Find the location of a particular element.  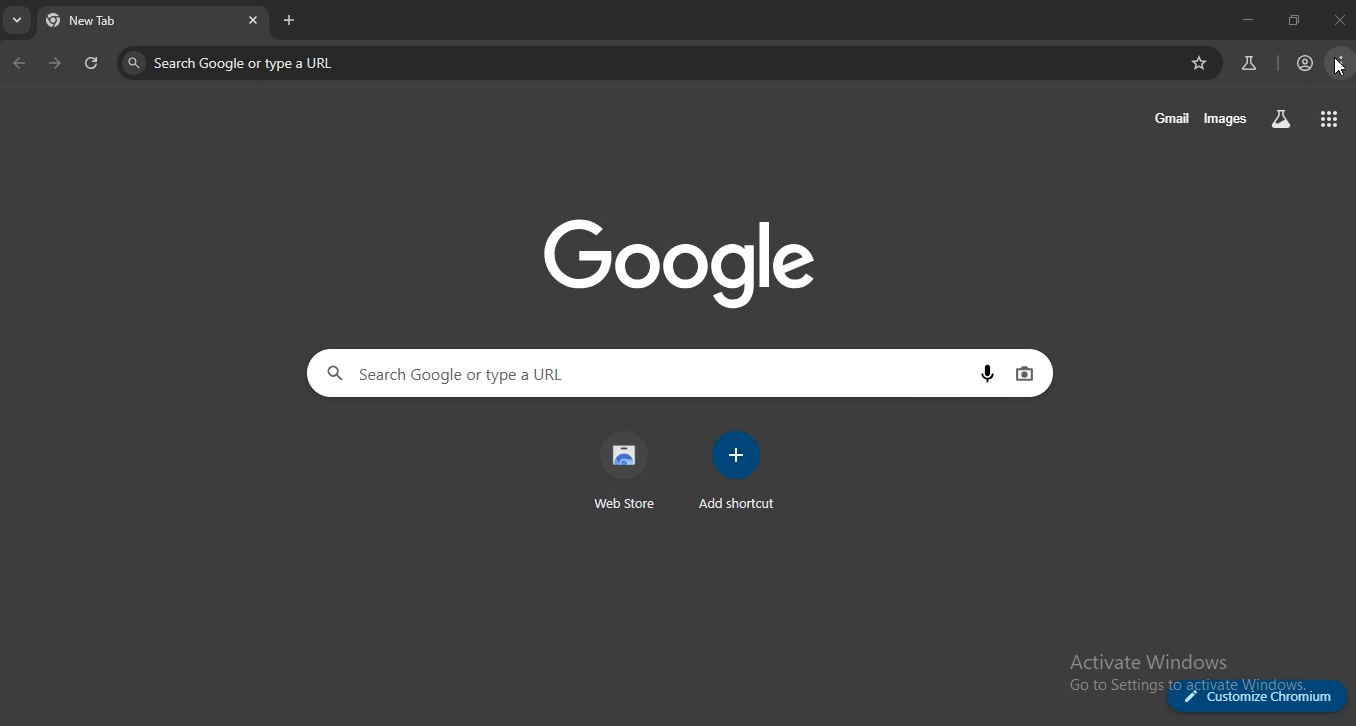

search labs is located at coordinates (1246, 64).